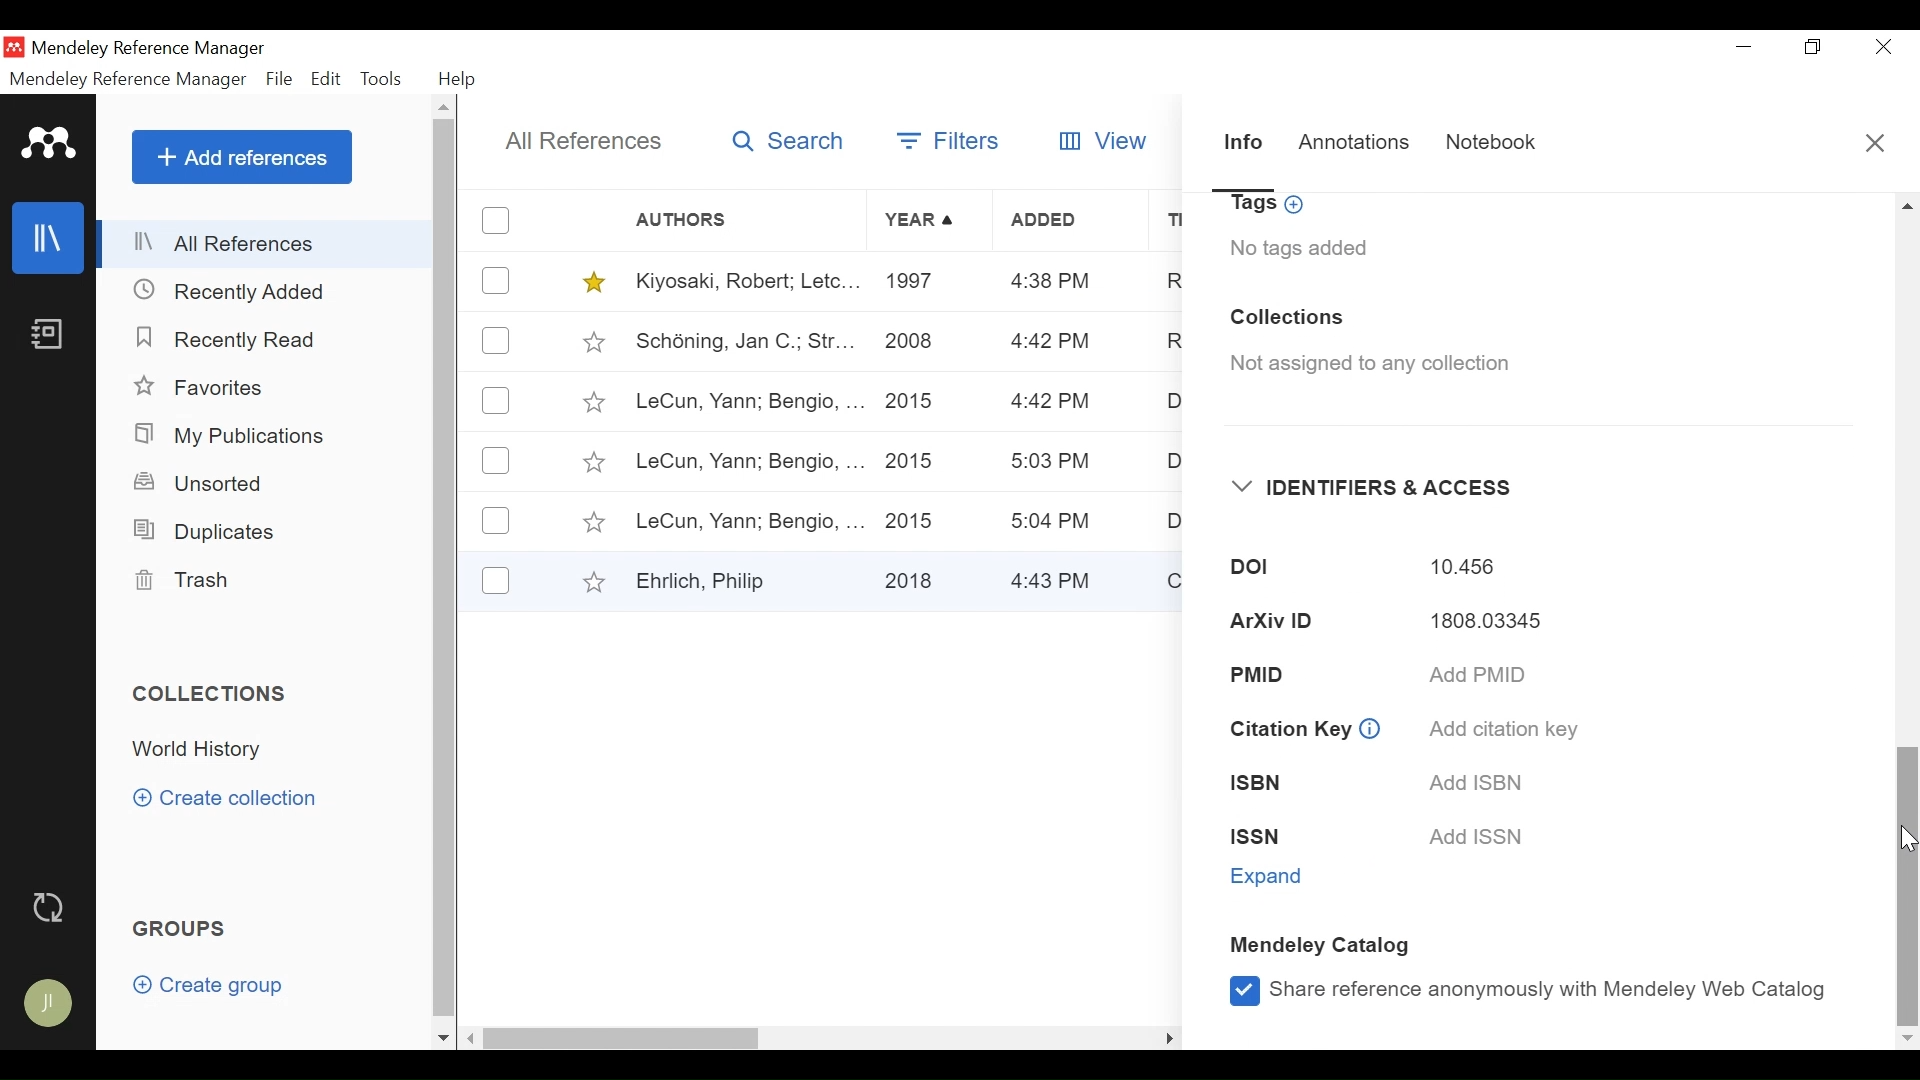 The image size is (1920, 1080). Describe the element at coordinates (589, 581) in the screenshot. I see `(un)select favorite` at that location.